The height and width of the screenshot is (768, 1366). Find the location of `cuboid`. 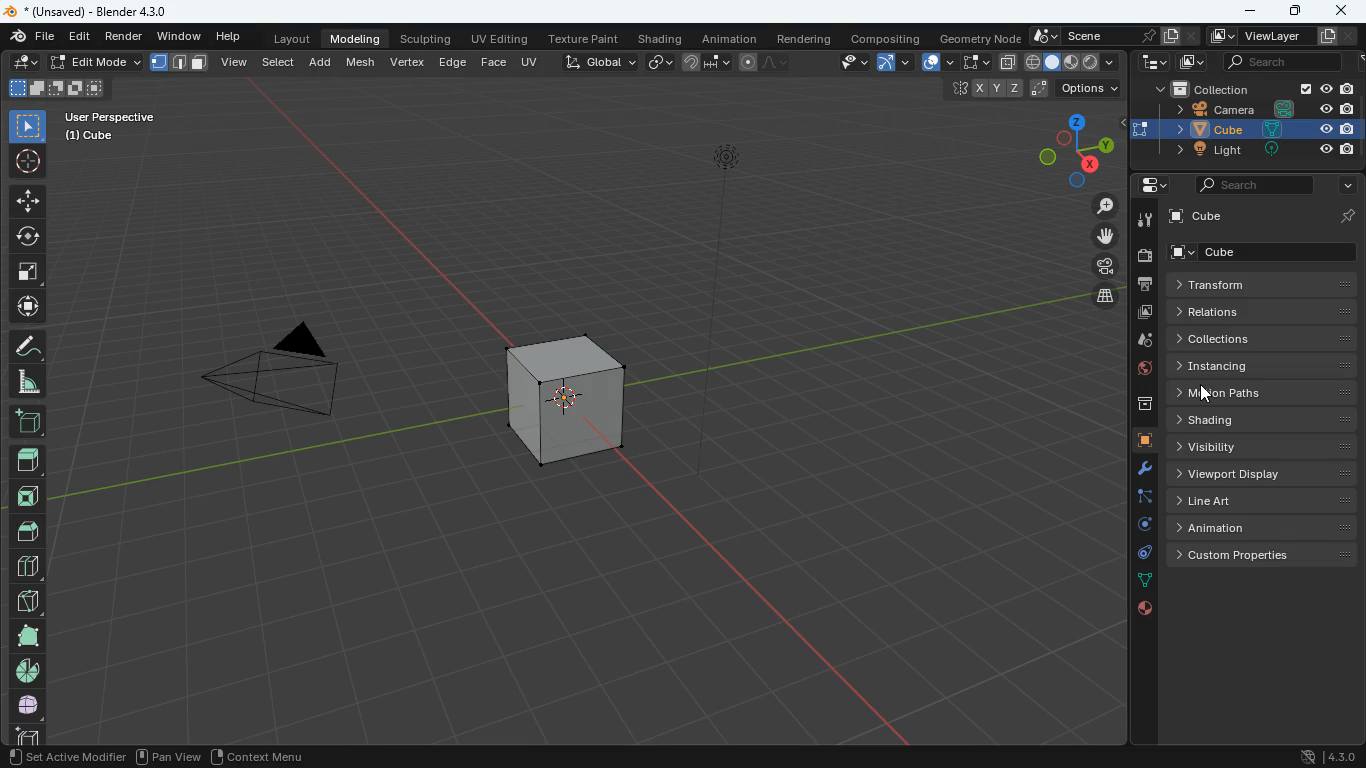

cuboid is located at coordinates (24, 734).